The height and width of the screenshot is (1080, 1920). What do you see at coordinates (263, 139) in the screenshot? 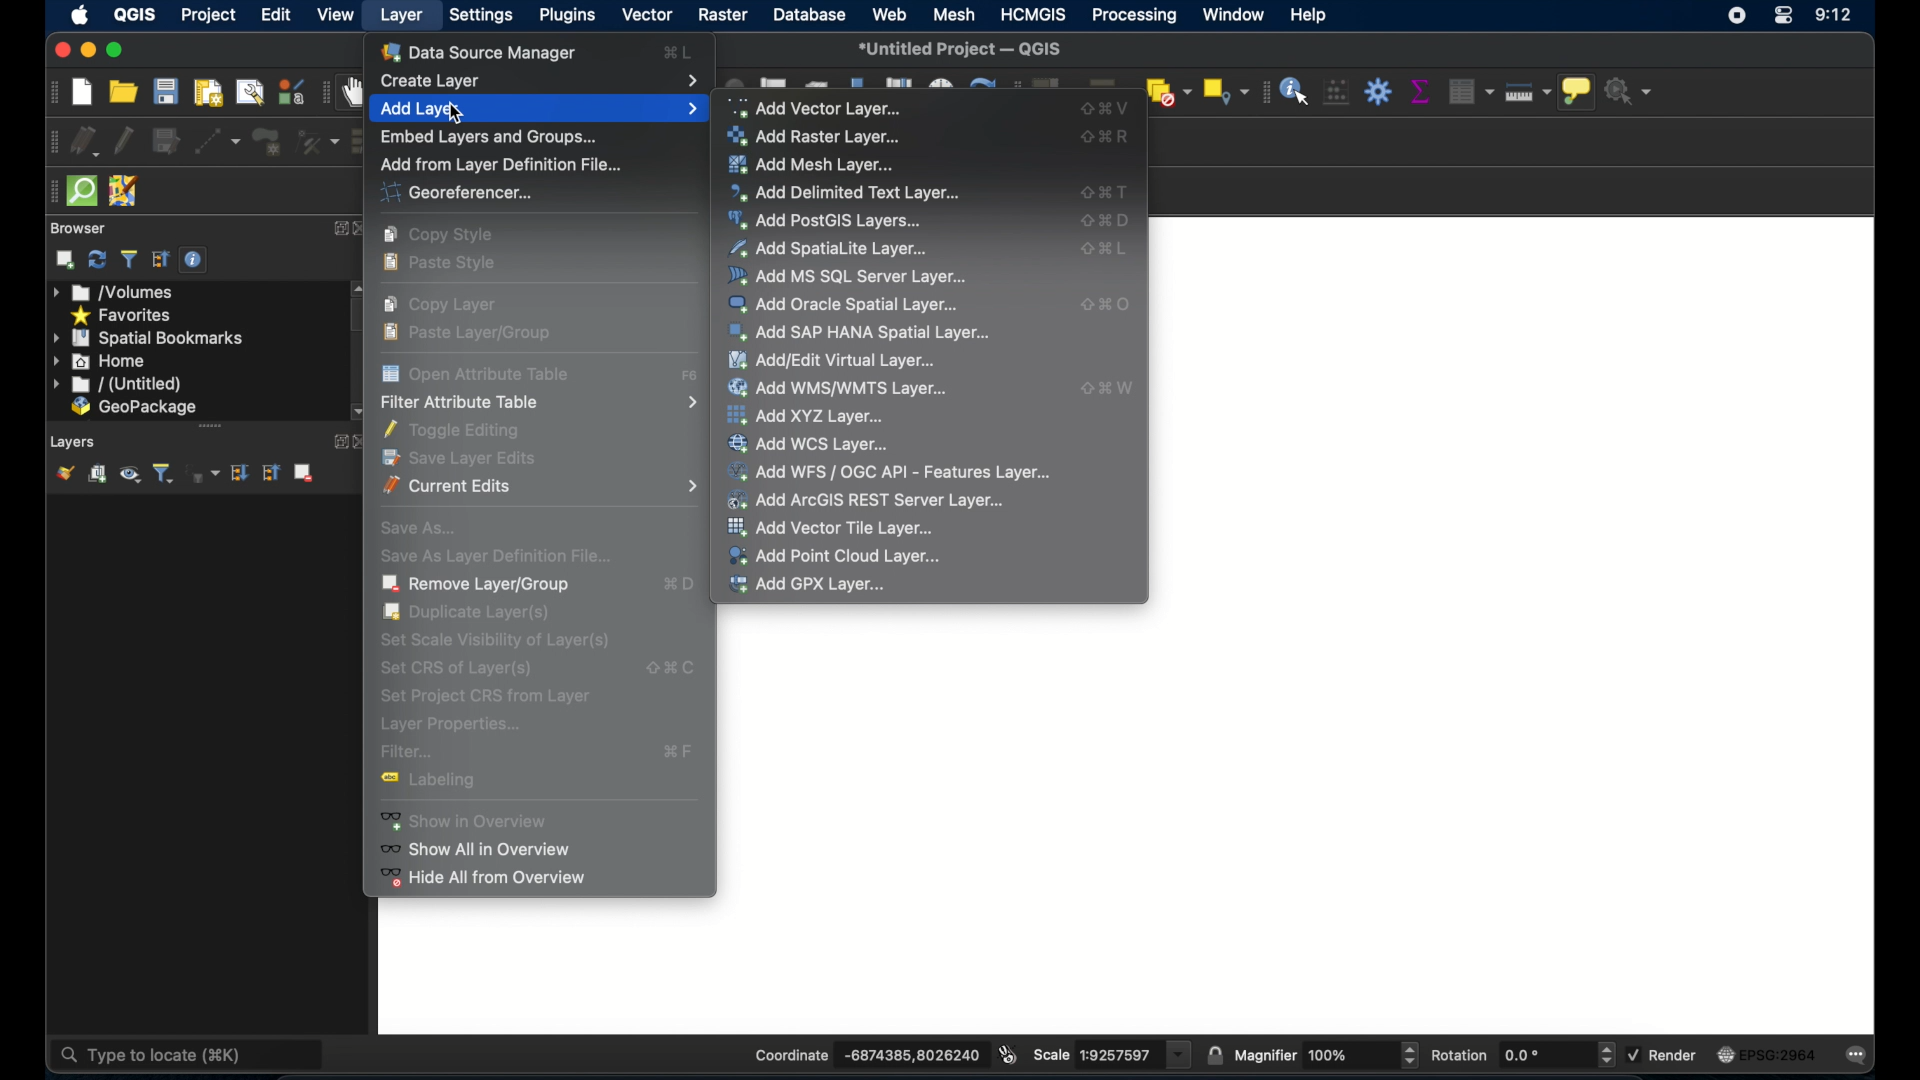
I see `add polygon feature` at bounding box center [263, 139].